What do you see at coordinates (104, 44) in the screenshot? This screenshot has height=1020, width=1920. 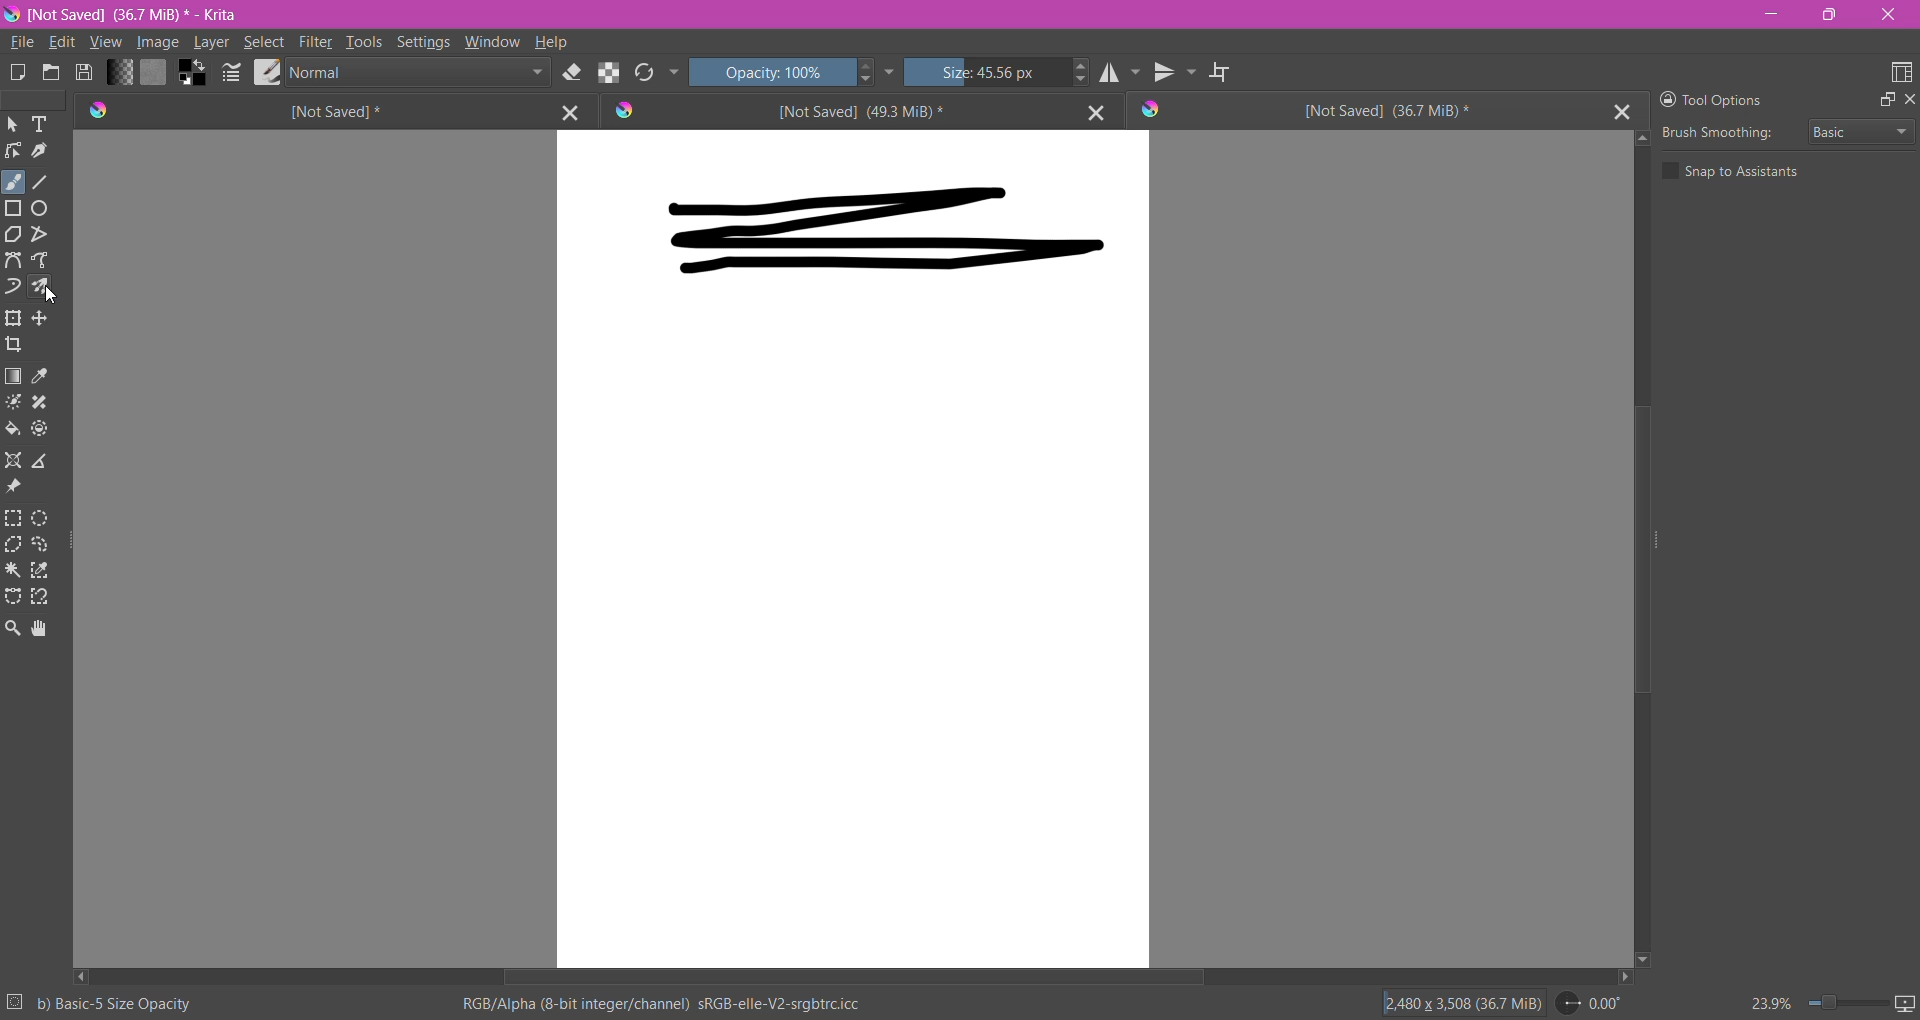 I see `View` at bounding box center [104, 44].